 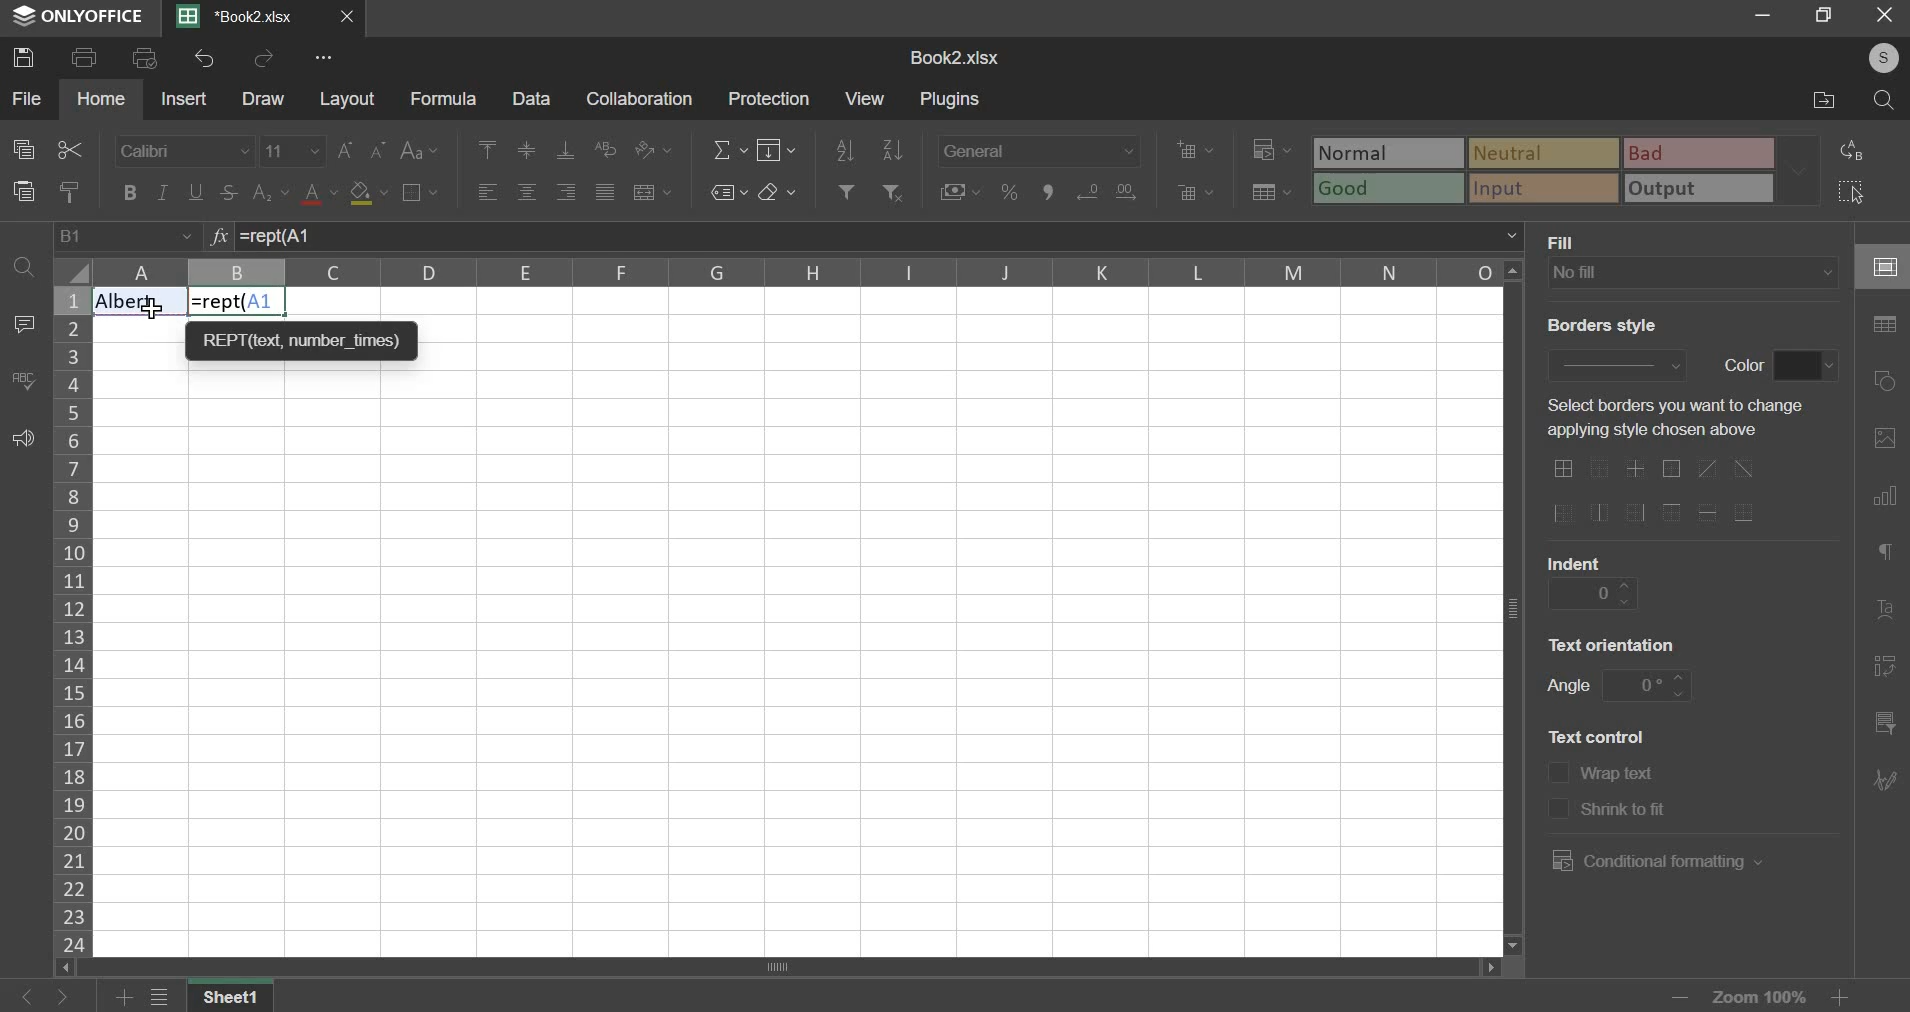 I want to click on text, so click(x=1745, y=368).